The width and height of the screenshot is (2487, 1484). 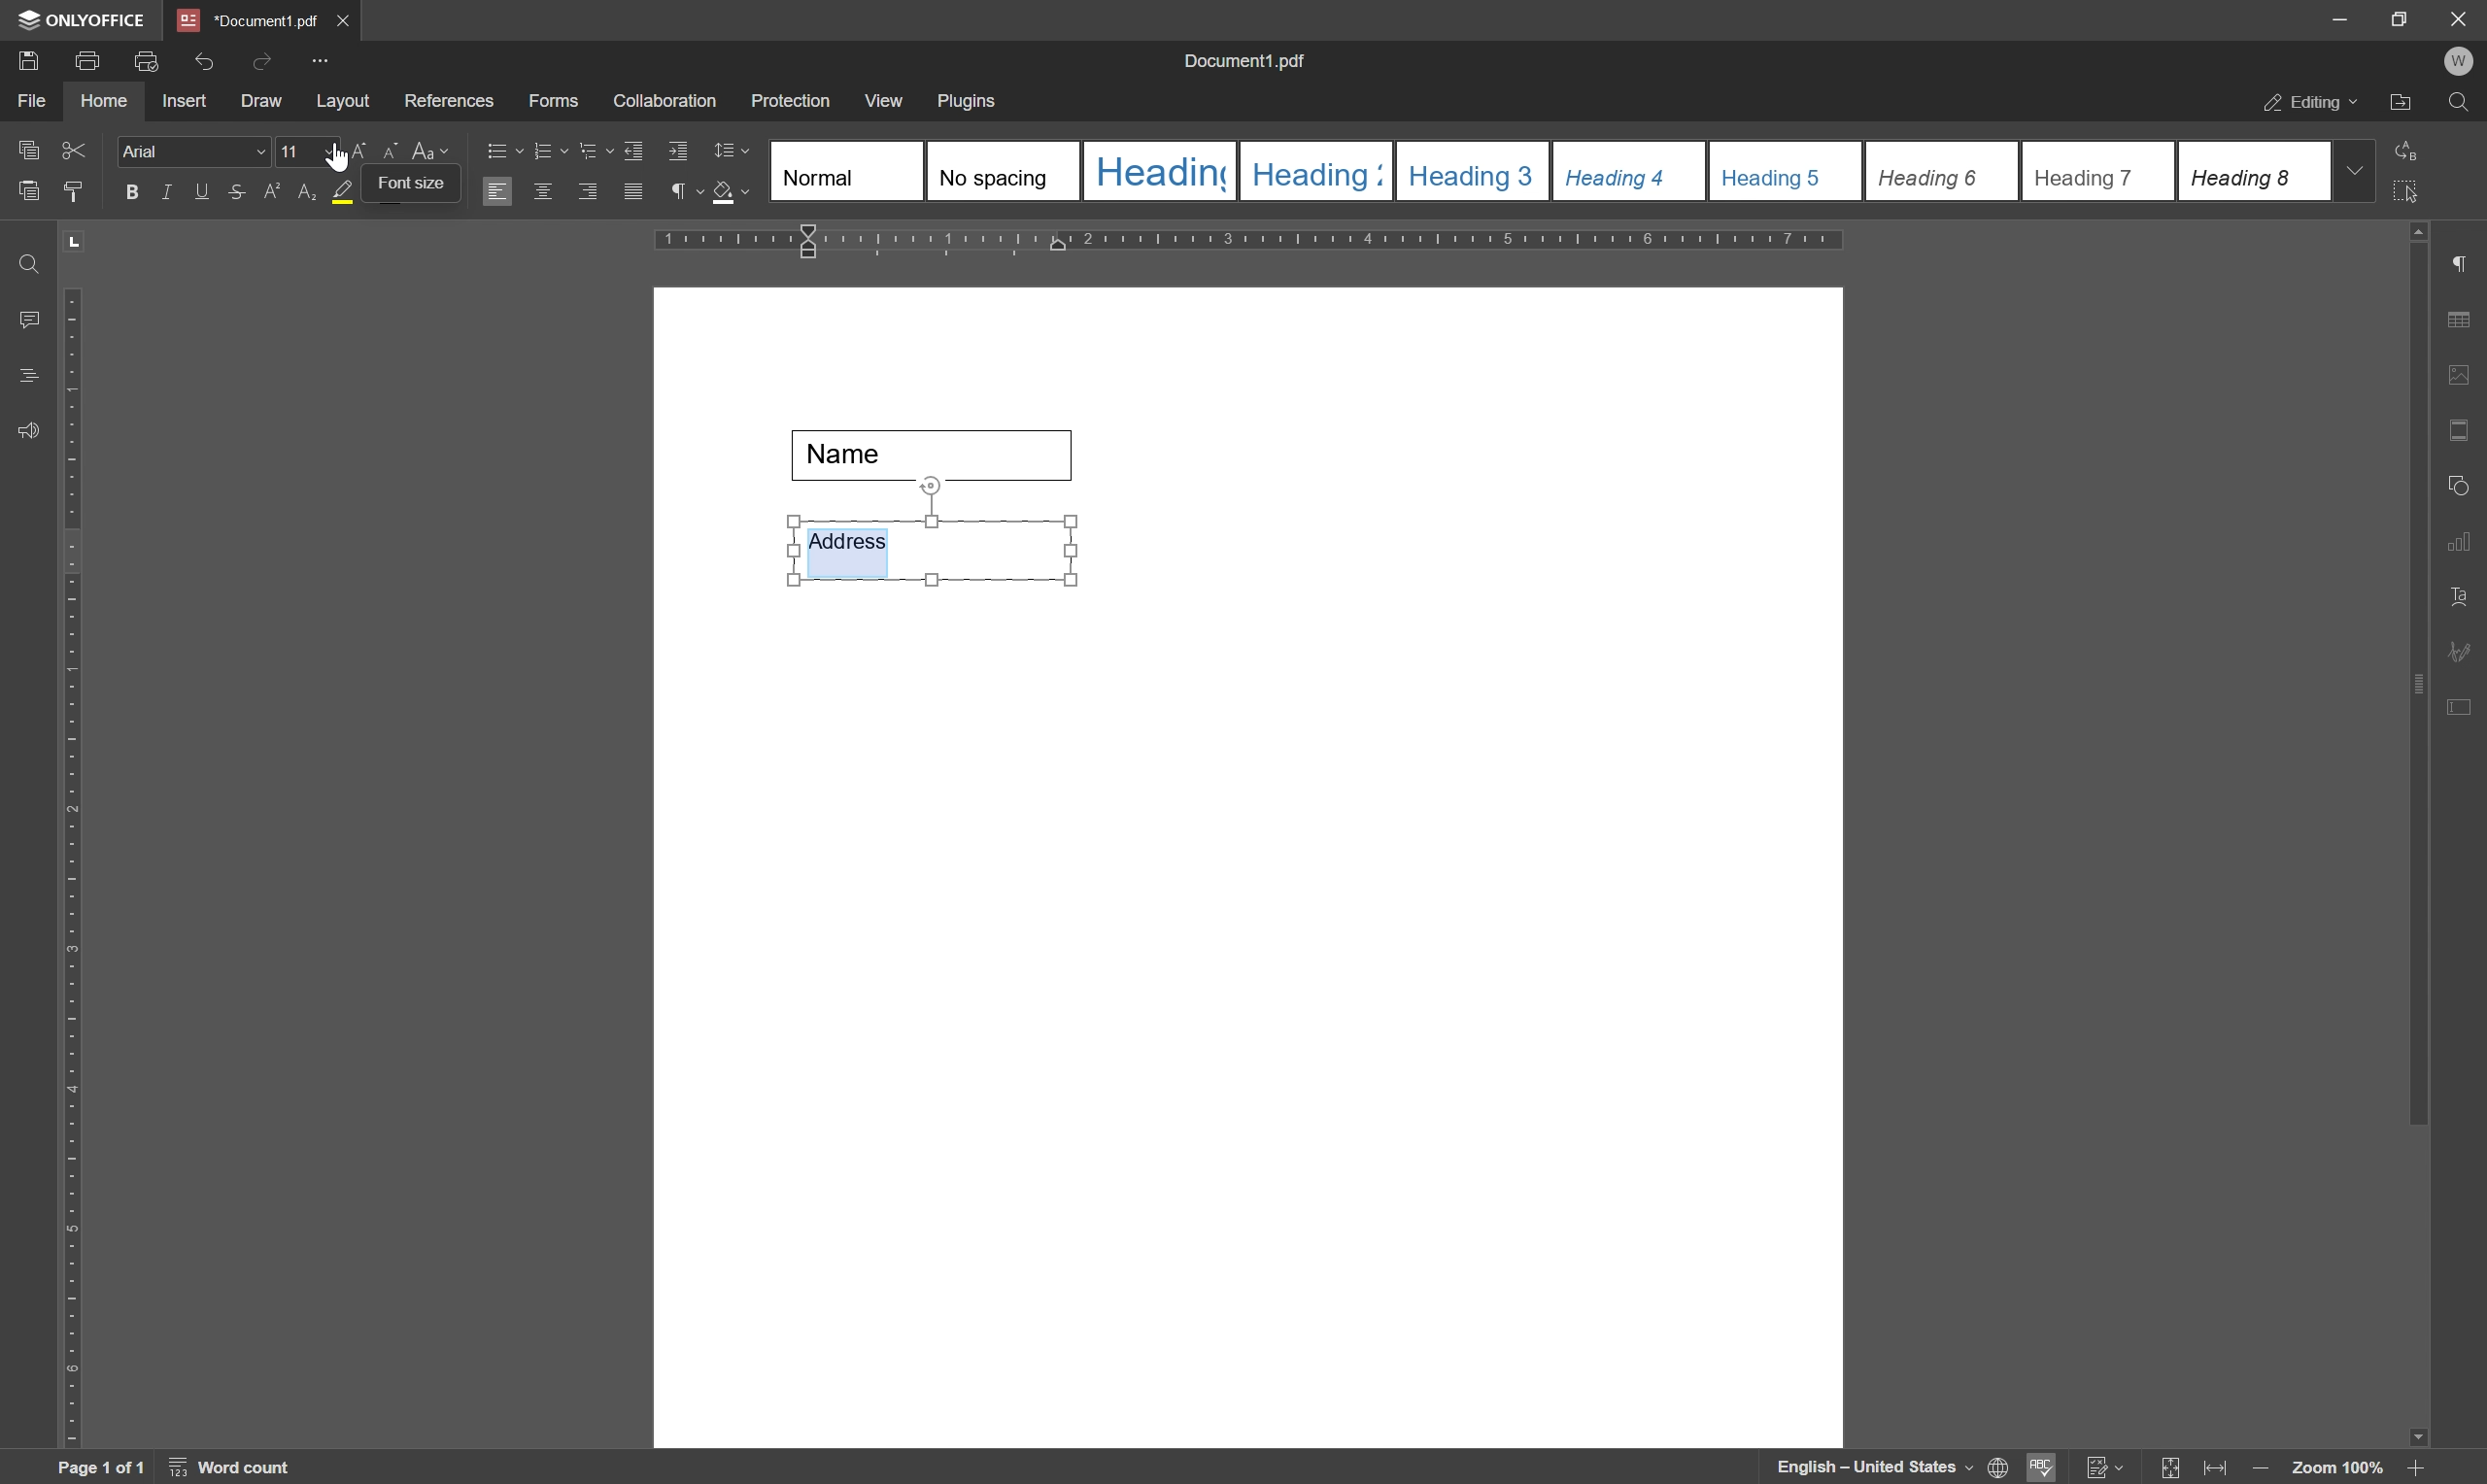 What do you see at coordinates (791, 100) in the screenshot?
I see `protection` at bounding box center [791, 100].